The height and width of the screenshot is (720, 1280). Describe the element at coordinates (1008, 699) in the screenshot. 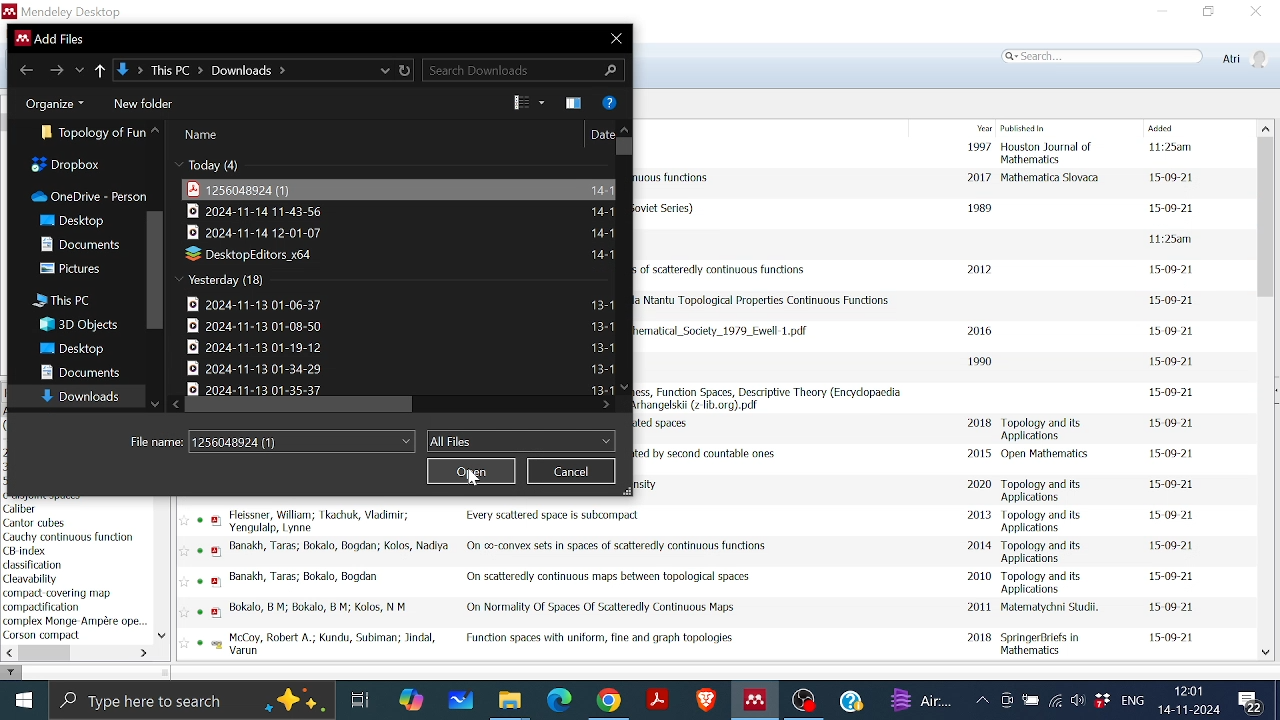

I see `Meet now` at that location.